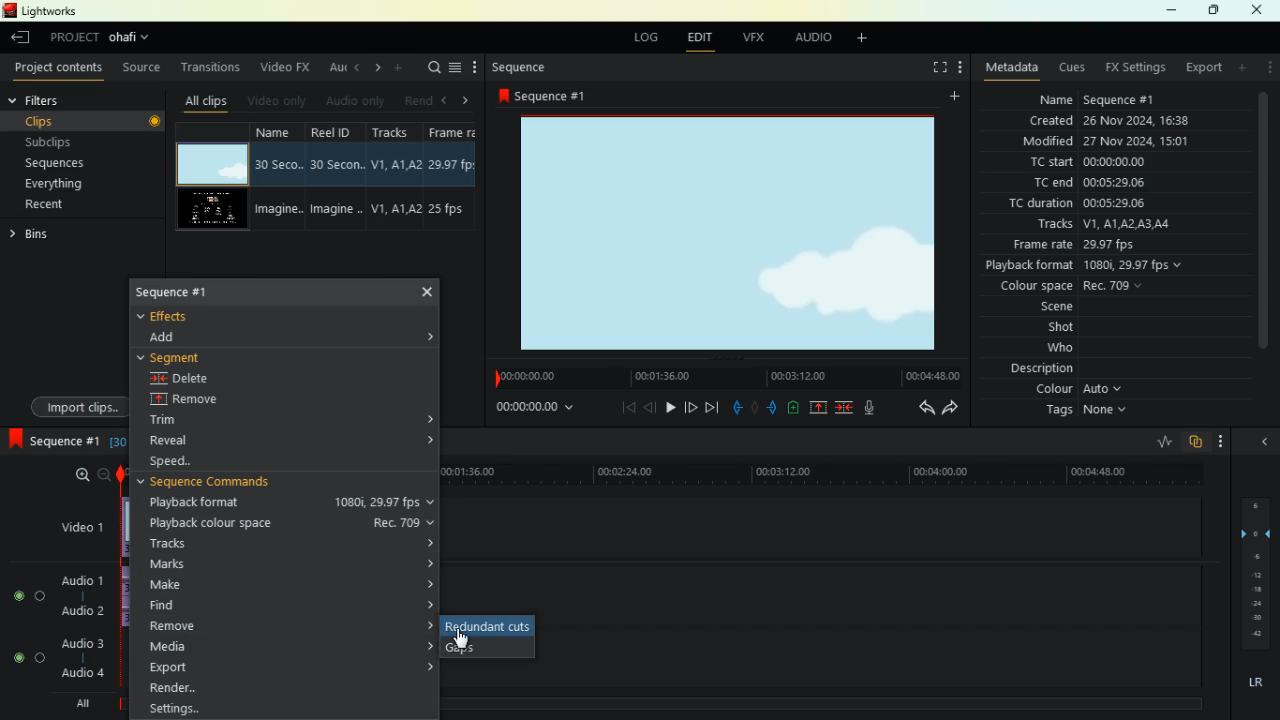  What do you see at coordinates (486, 624) in the screenshot?
I see `redundant cuts` at bounding box center [486, 624].